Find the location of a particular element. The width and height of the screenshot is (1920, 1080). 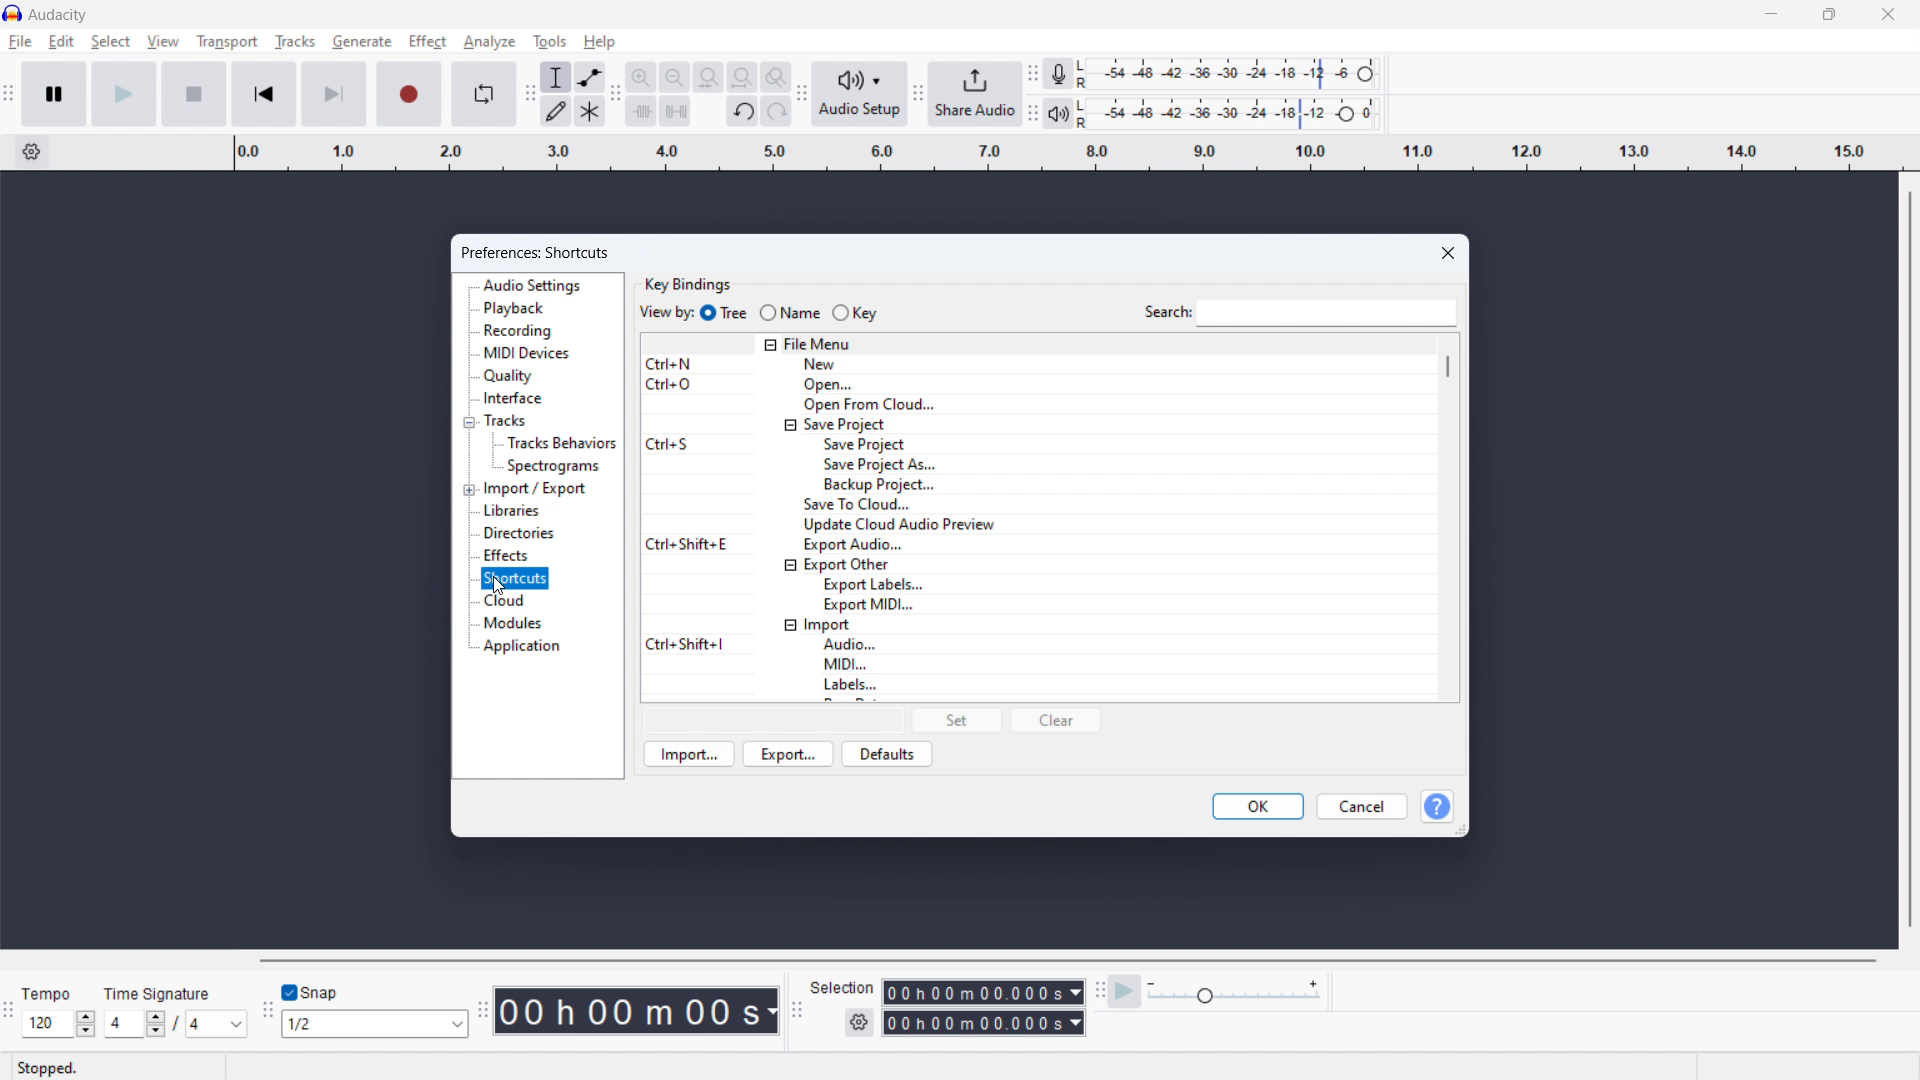

play is located at coordinates (124, 95).